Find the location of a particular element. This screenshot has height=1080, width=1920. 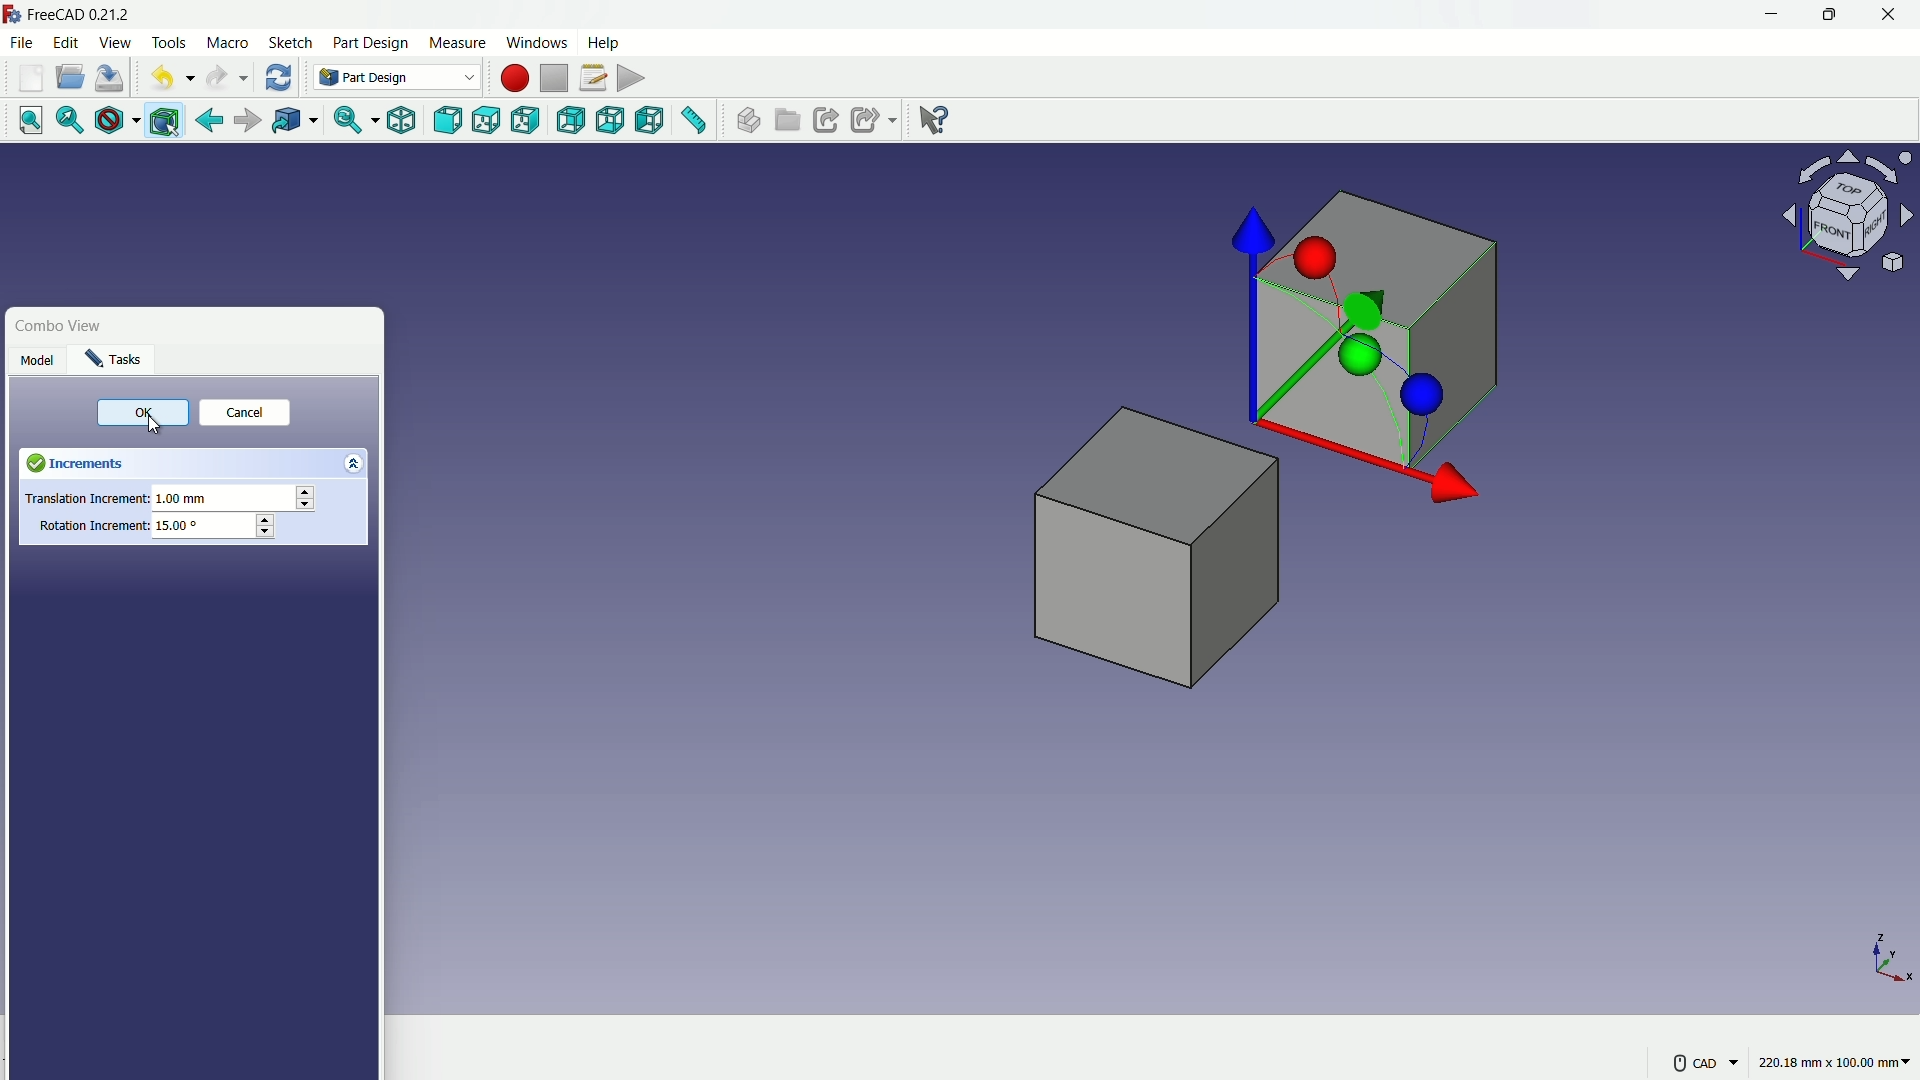

create group is located at coordinates (789, 122).